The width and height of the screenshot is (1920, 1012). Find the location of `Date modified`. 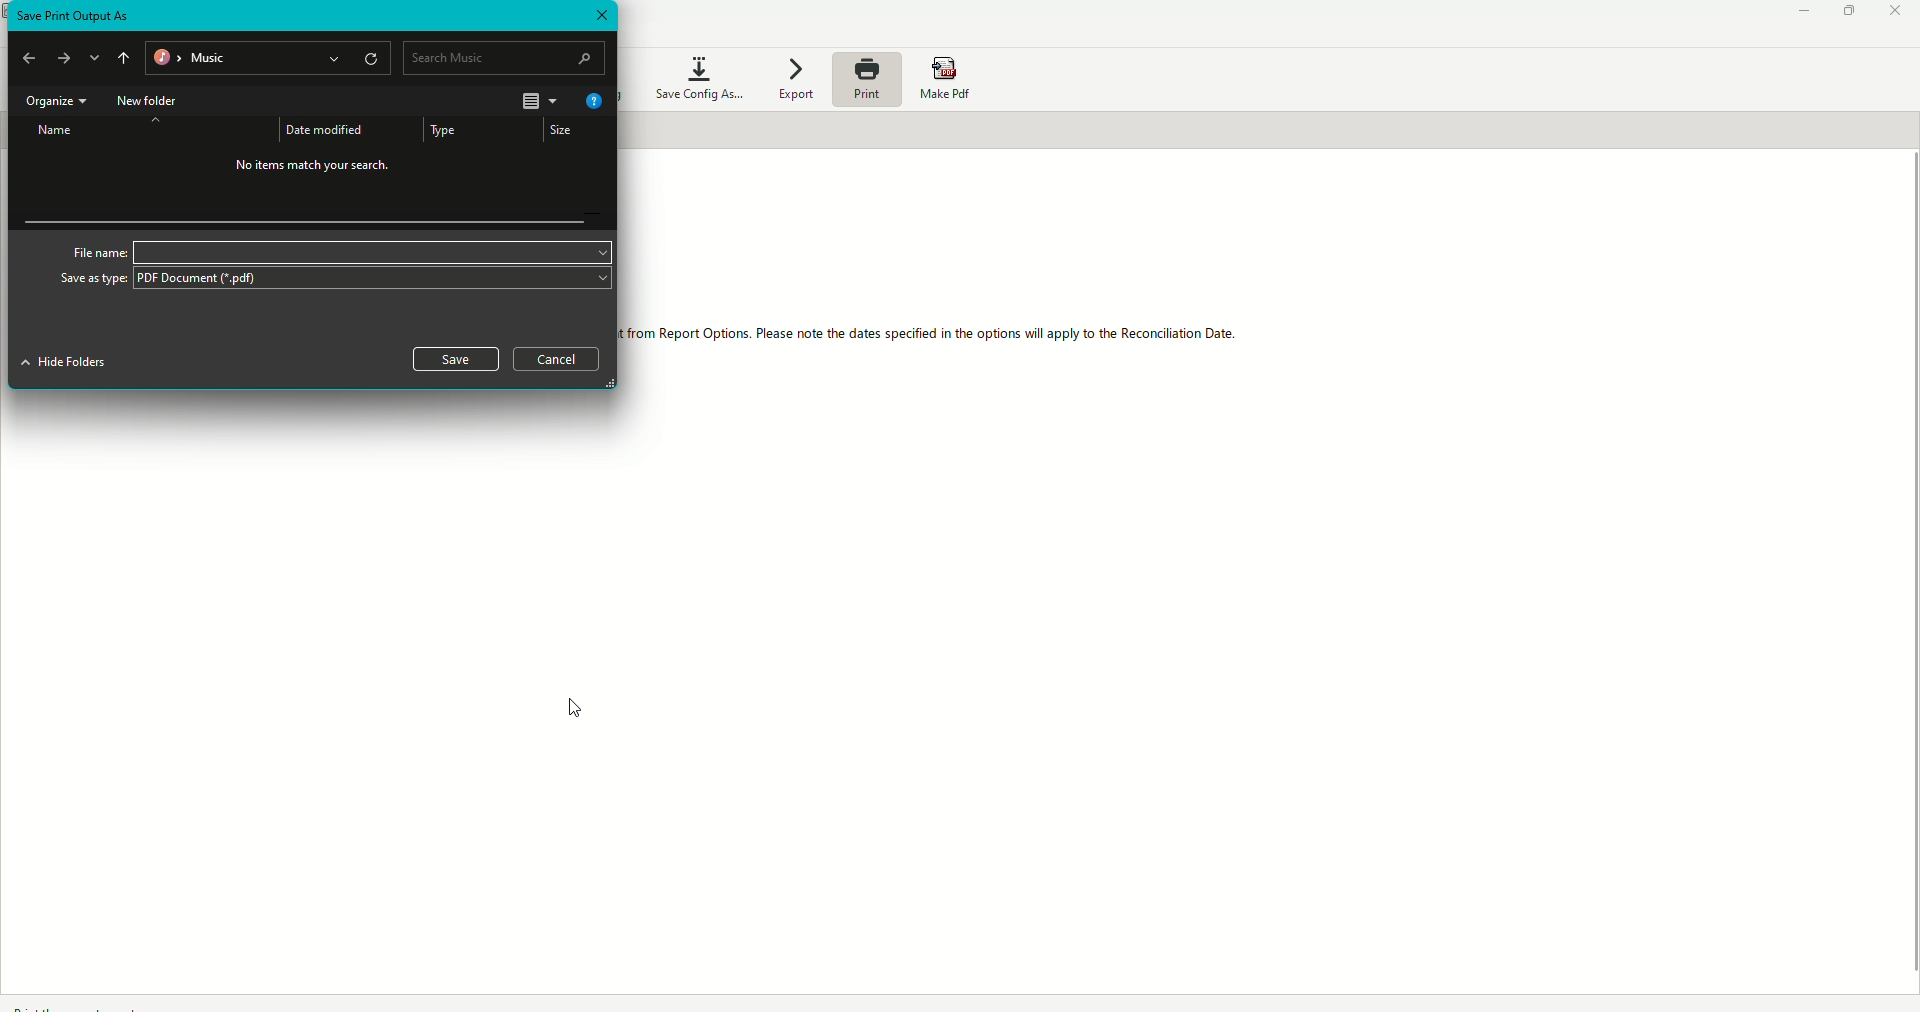

Date modified is located at coordinates (327, 127).